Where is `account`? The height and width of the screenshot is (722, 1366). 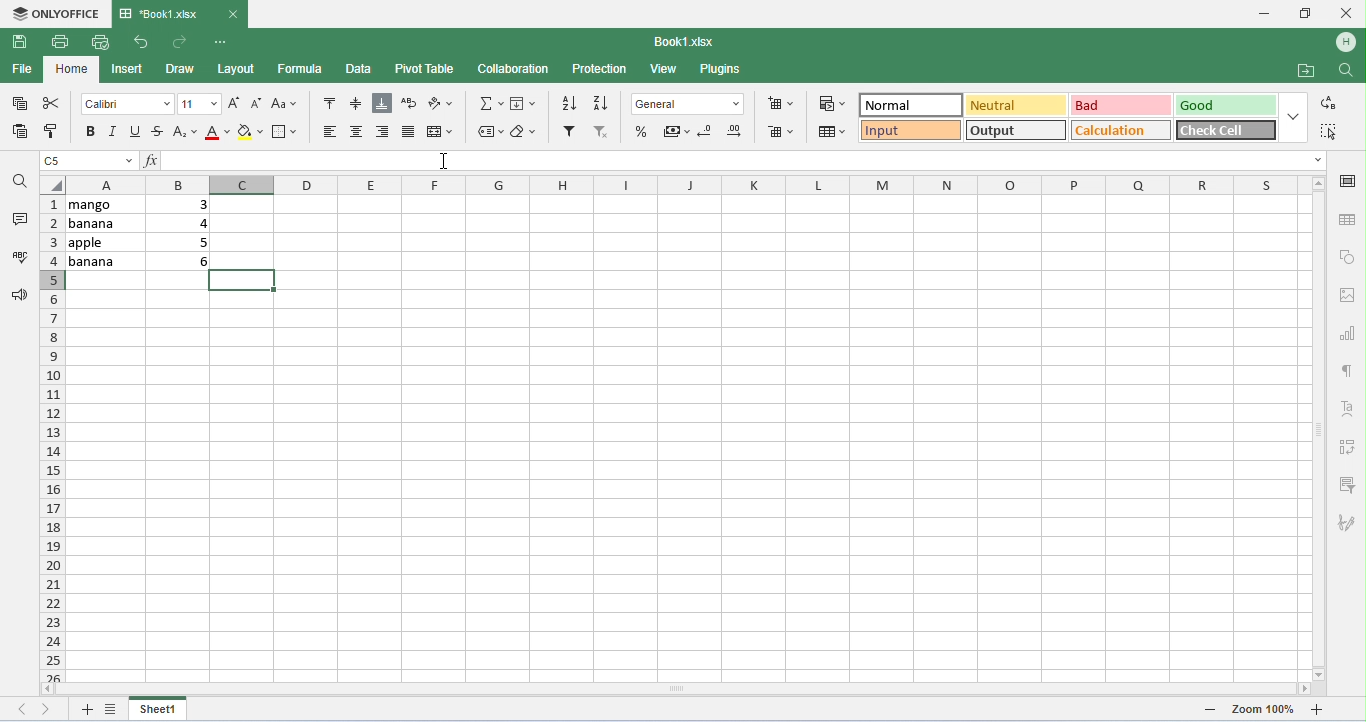 account is located at coordinates (1346, 43).